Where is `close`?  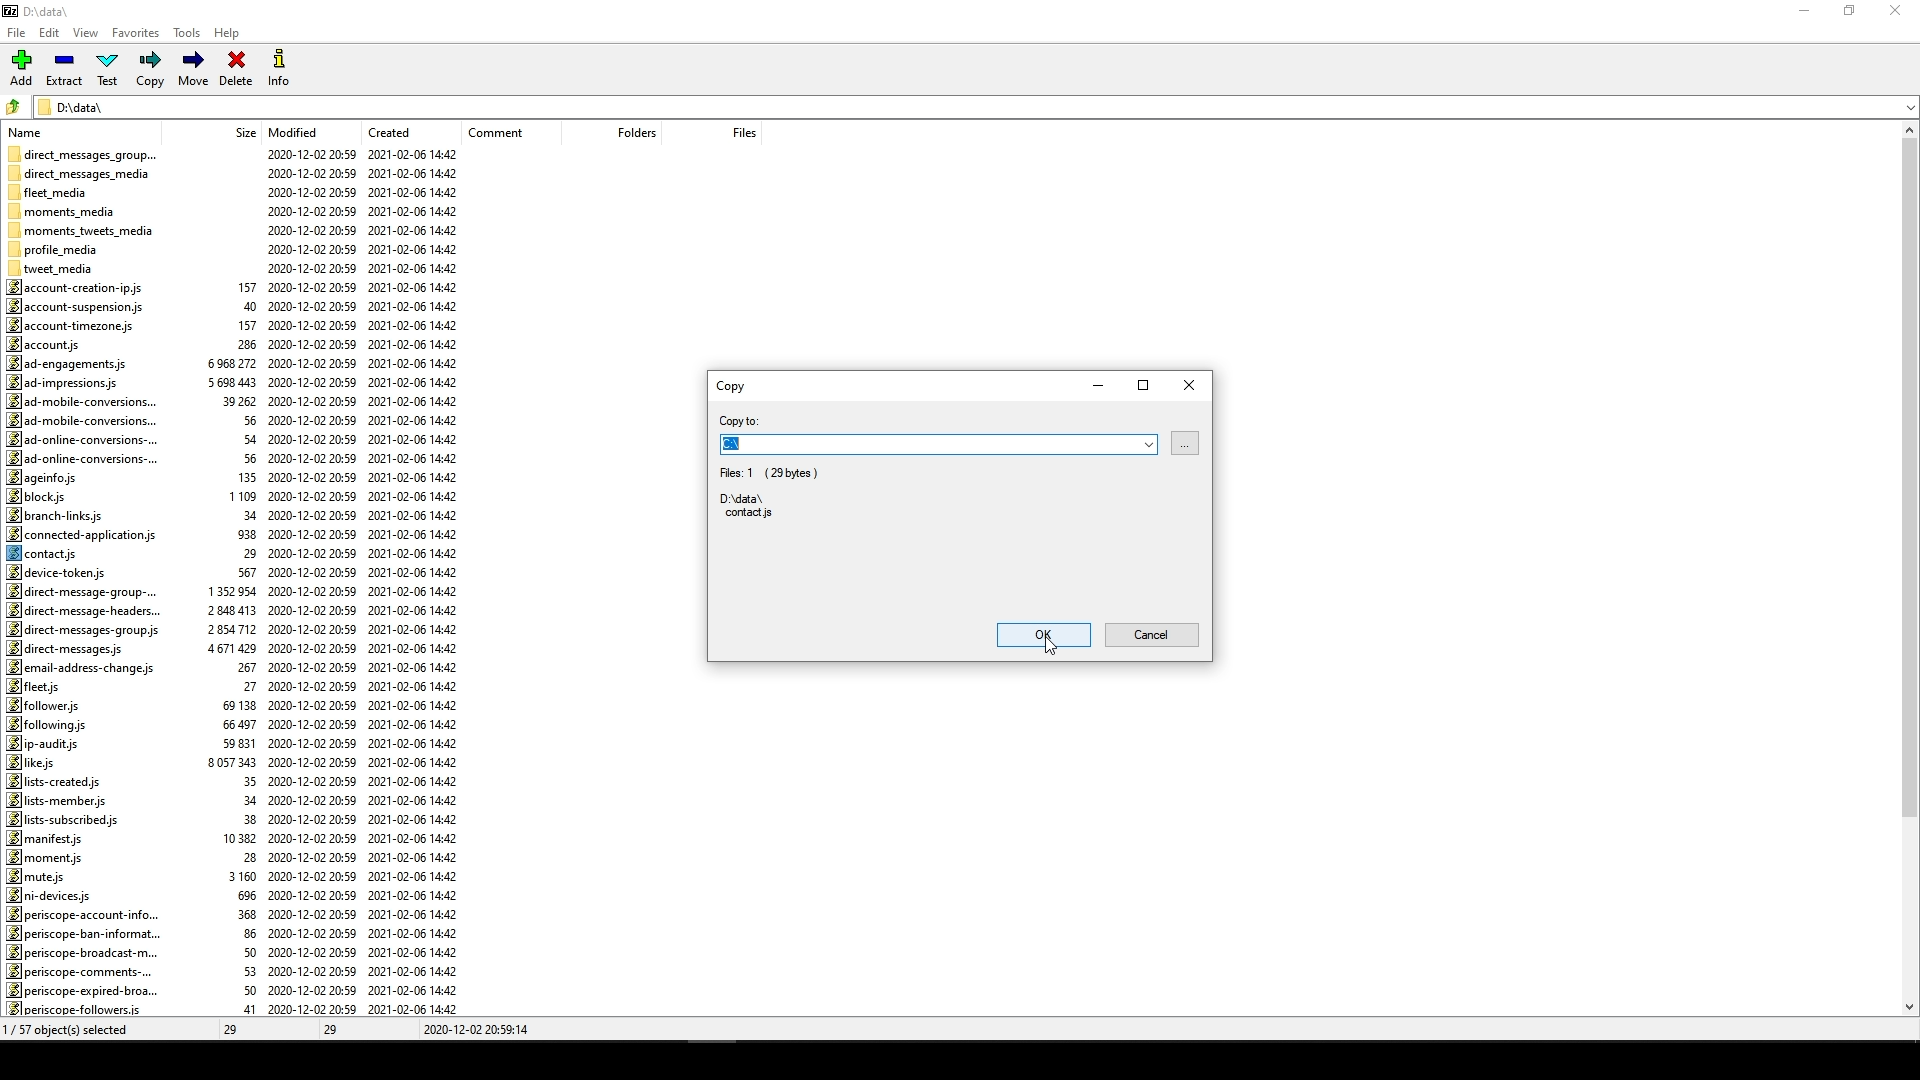 close is located at coordinates (1899, 12).